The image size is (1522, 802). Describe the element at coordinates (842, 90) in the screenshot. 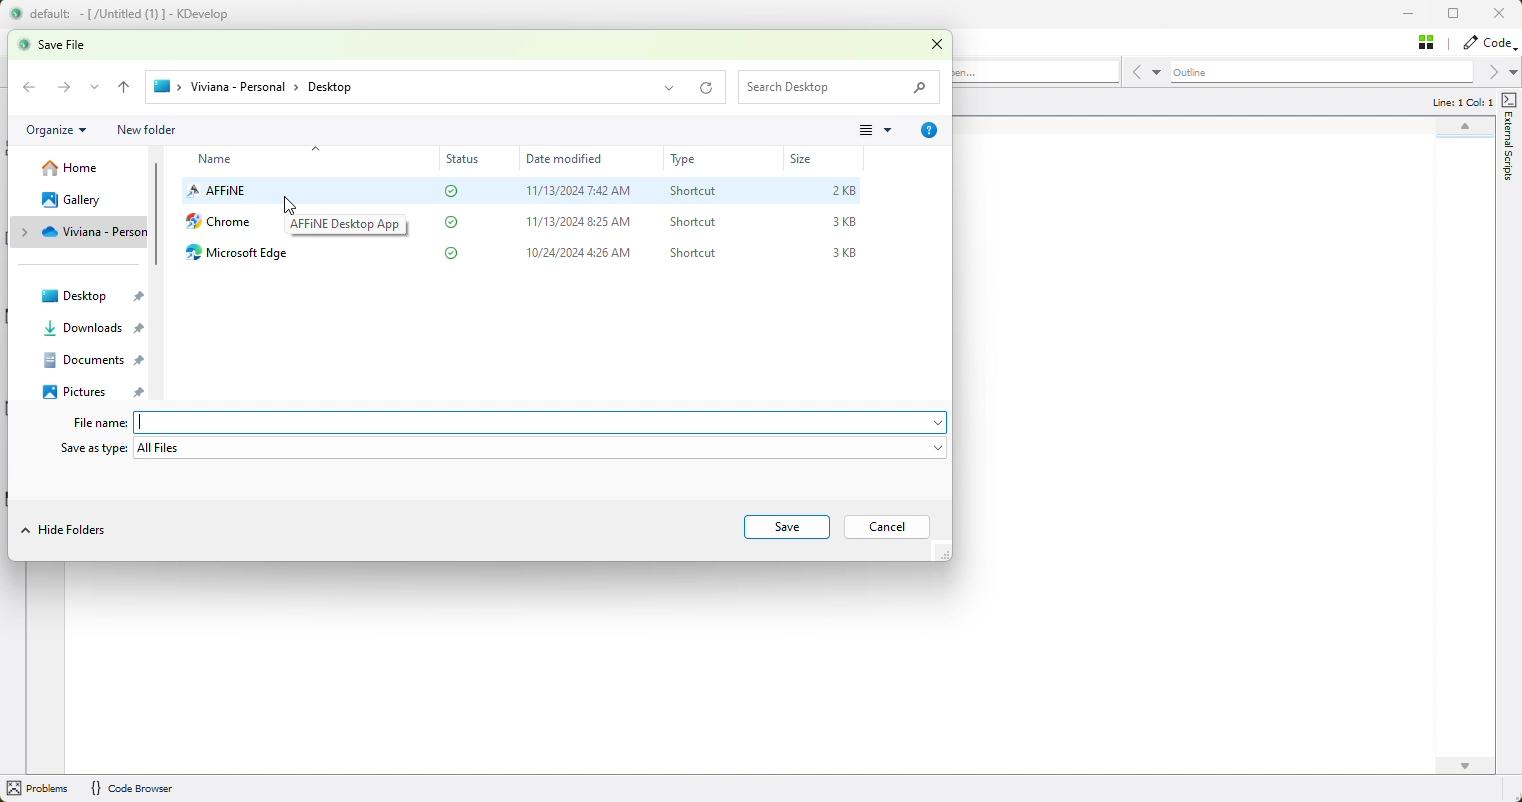

I see `search desktop` at that location.